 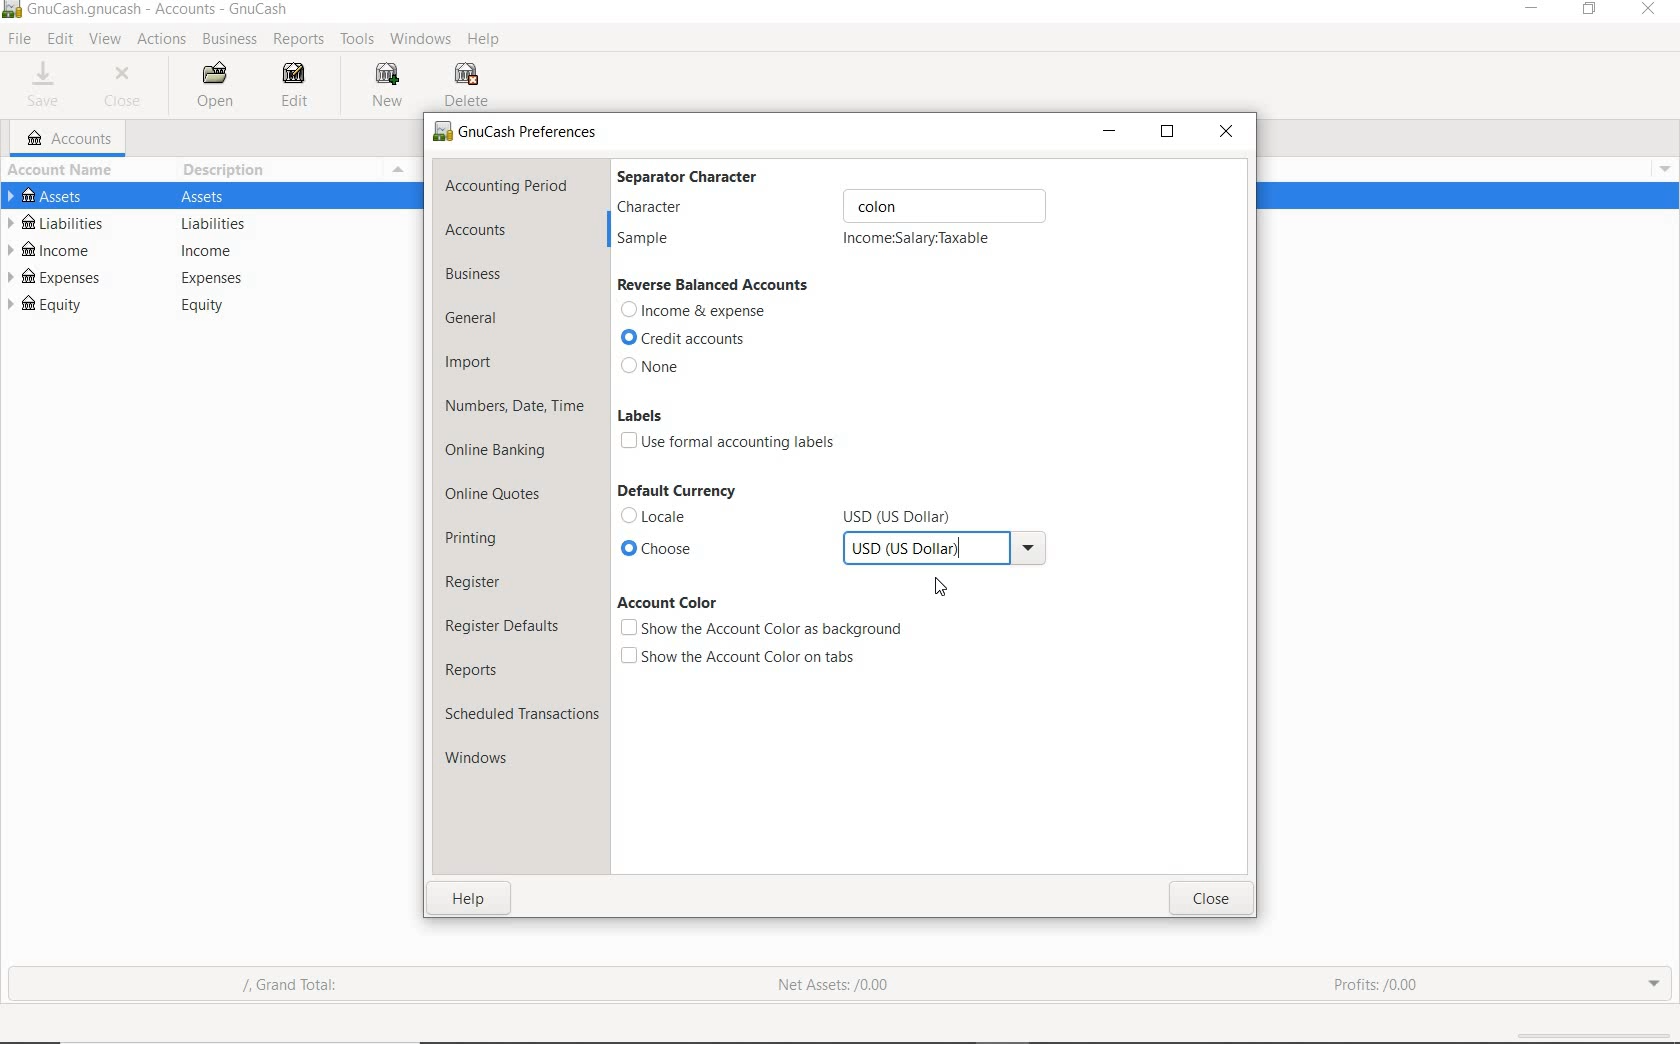 I want to click on use formal accounting labels, so click(x=733, y=443).